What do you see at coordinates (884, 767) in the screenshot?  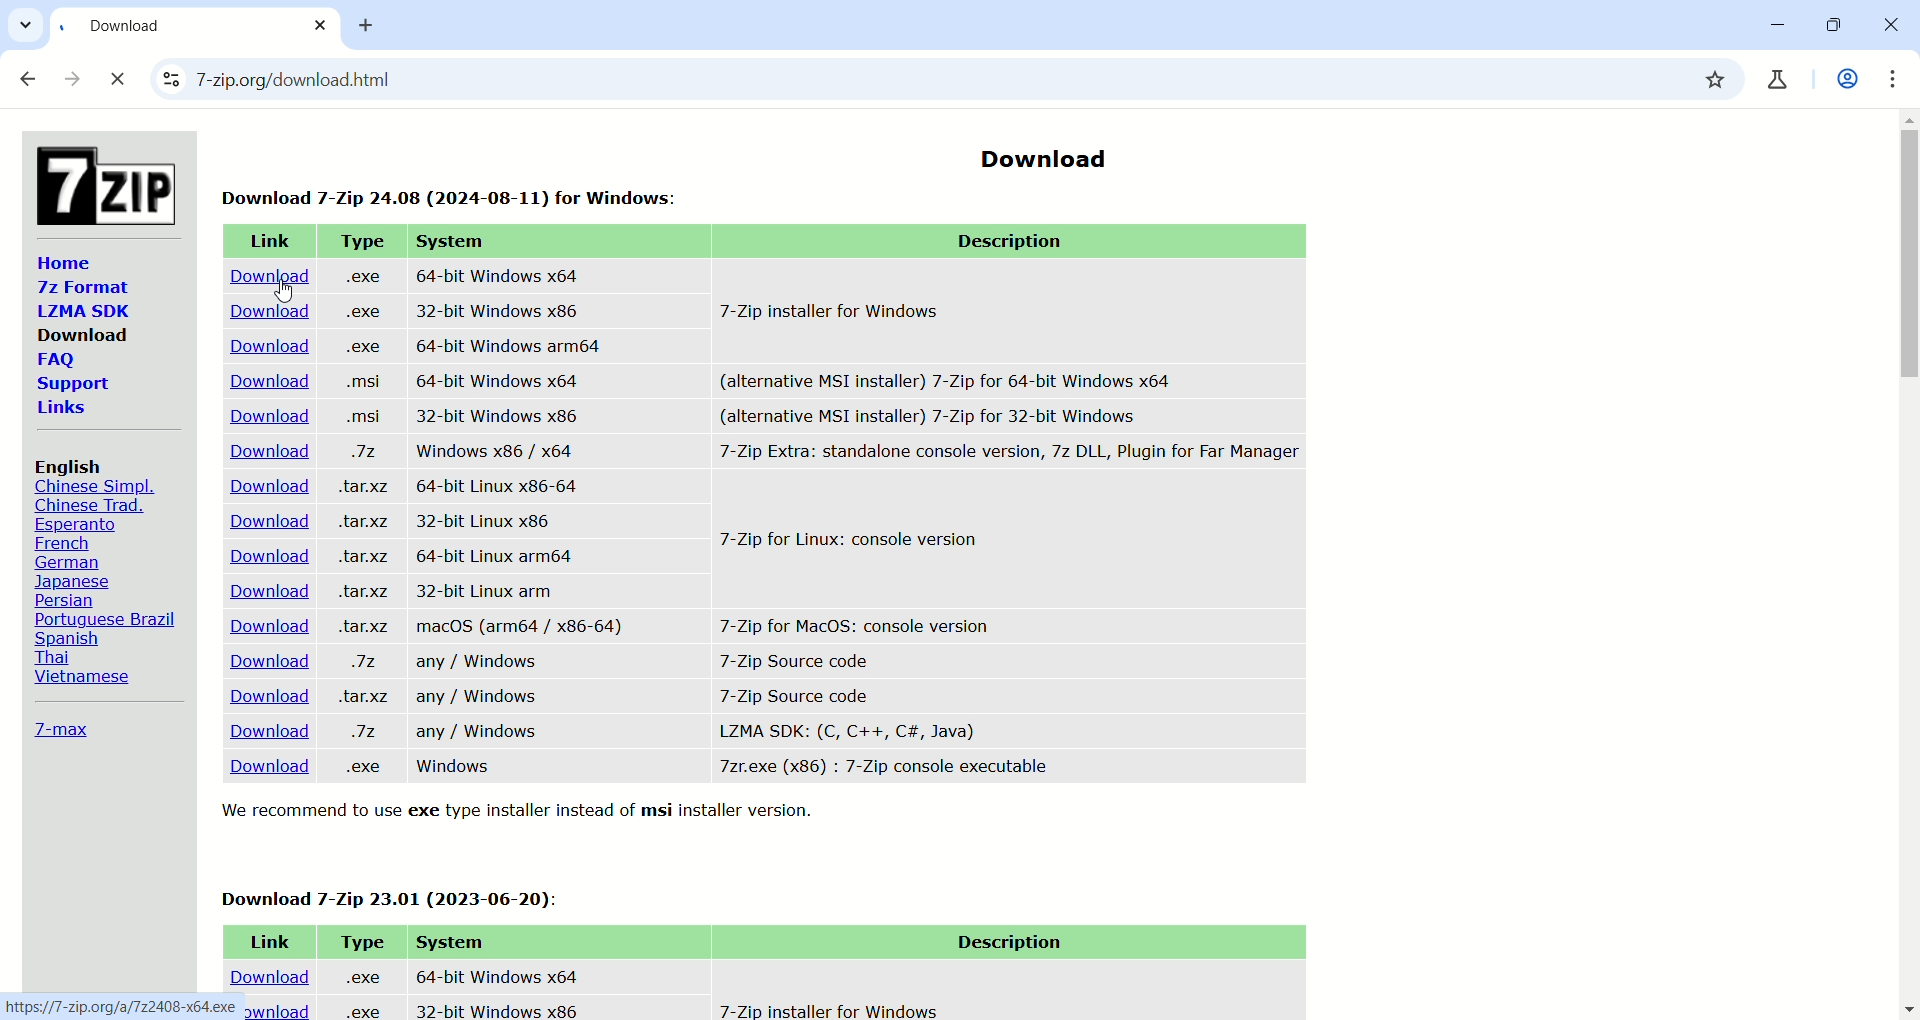 I see `7zr.exe (x86) : 7-Zip console executable` at bounding box center [884, 767].